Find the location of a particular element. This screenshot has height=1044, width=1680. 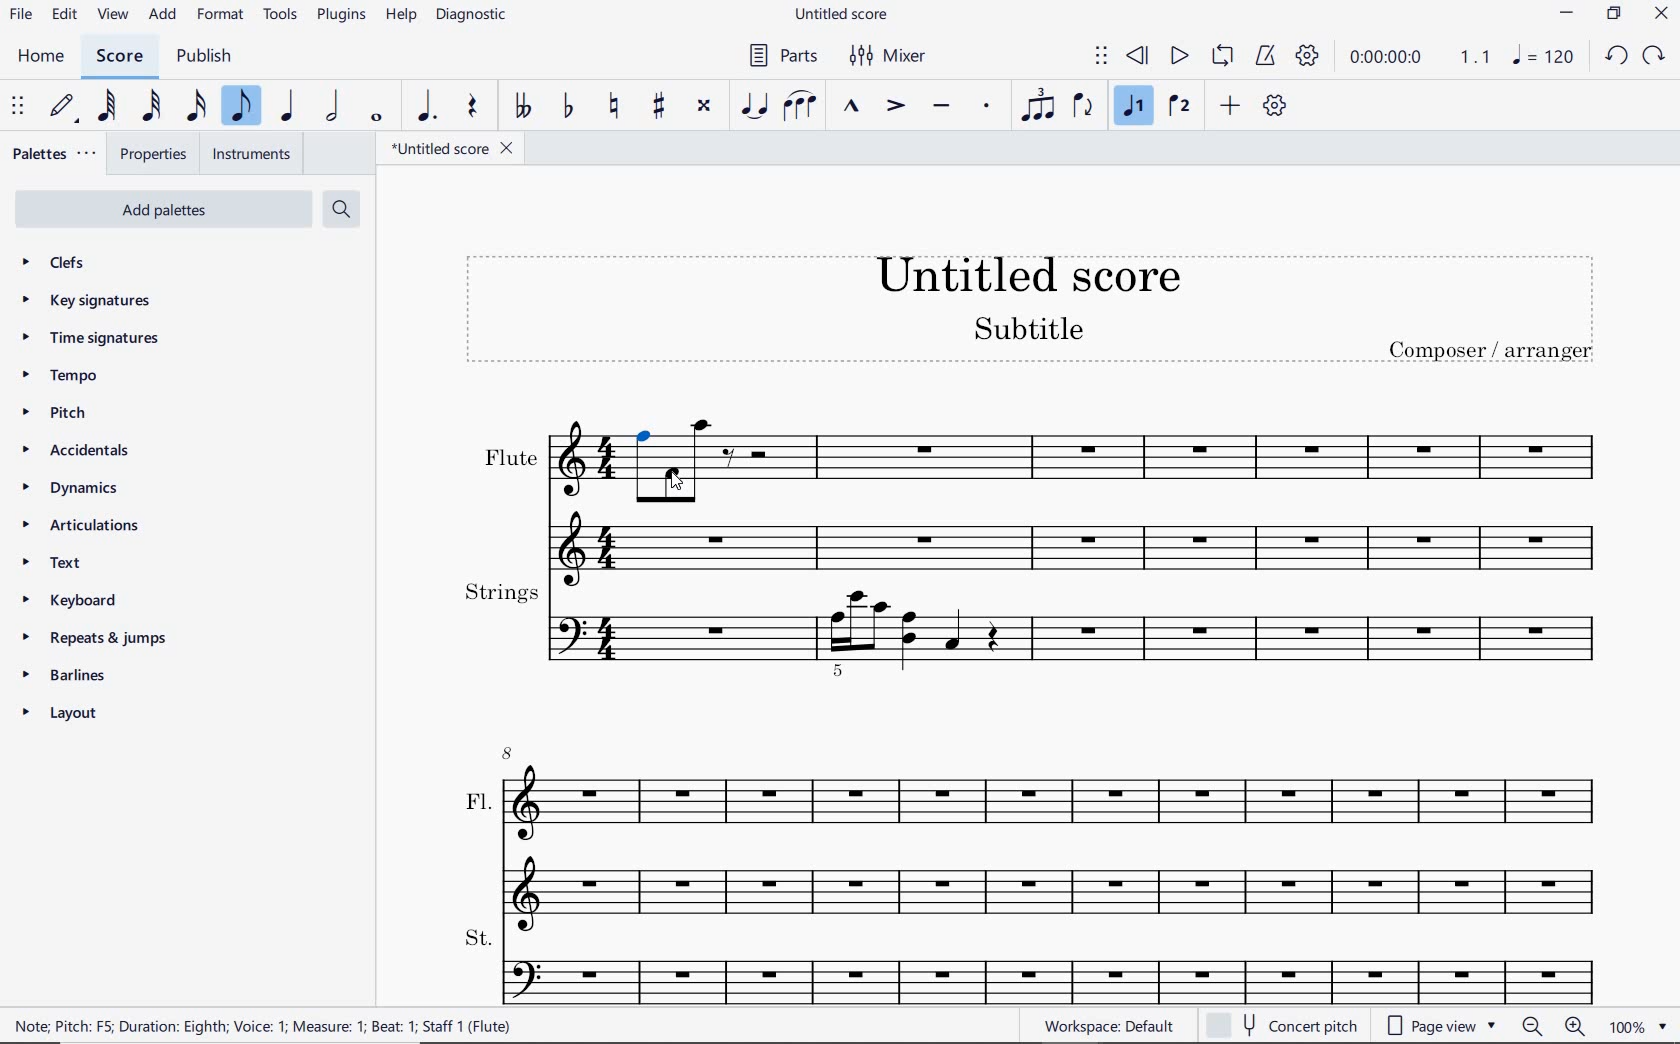

edit is located at coordinates (64, 14).